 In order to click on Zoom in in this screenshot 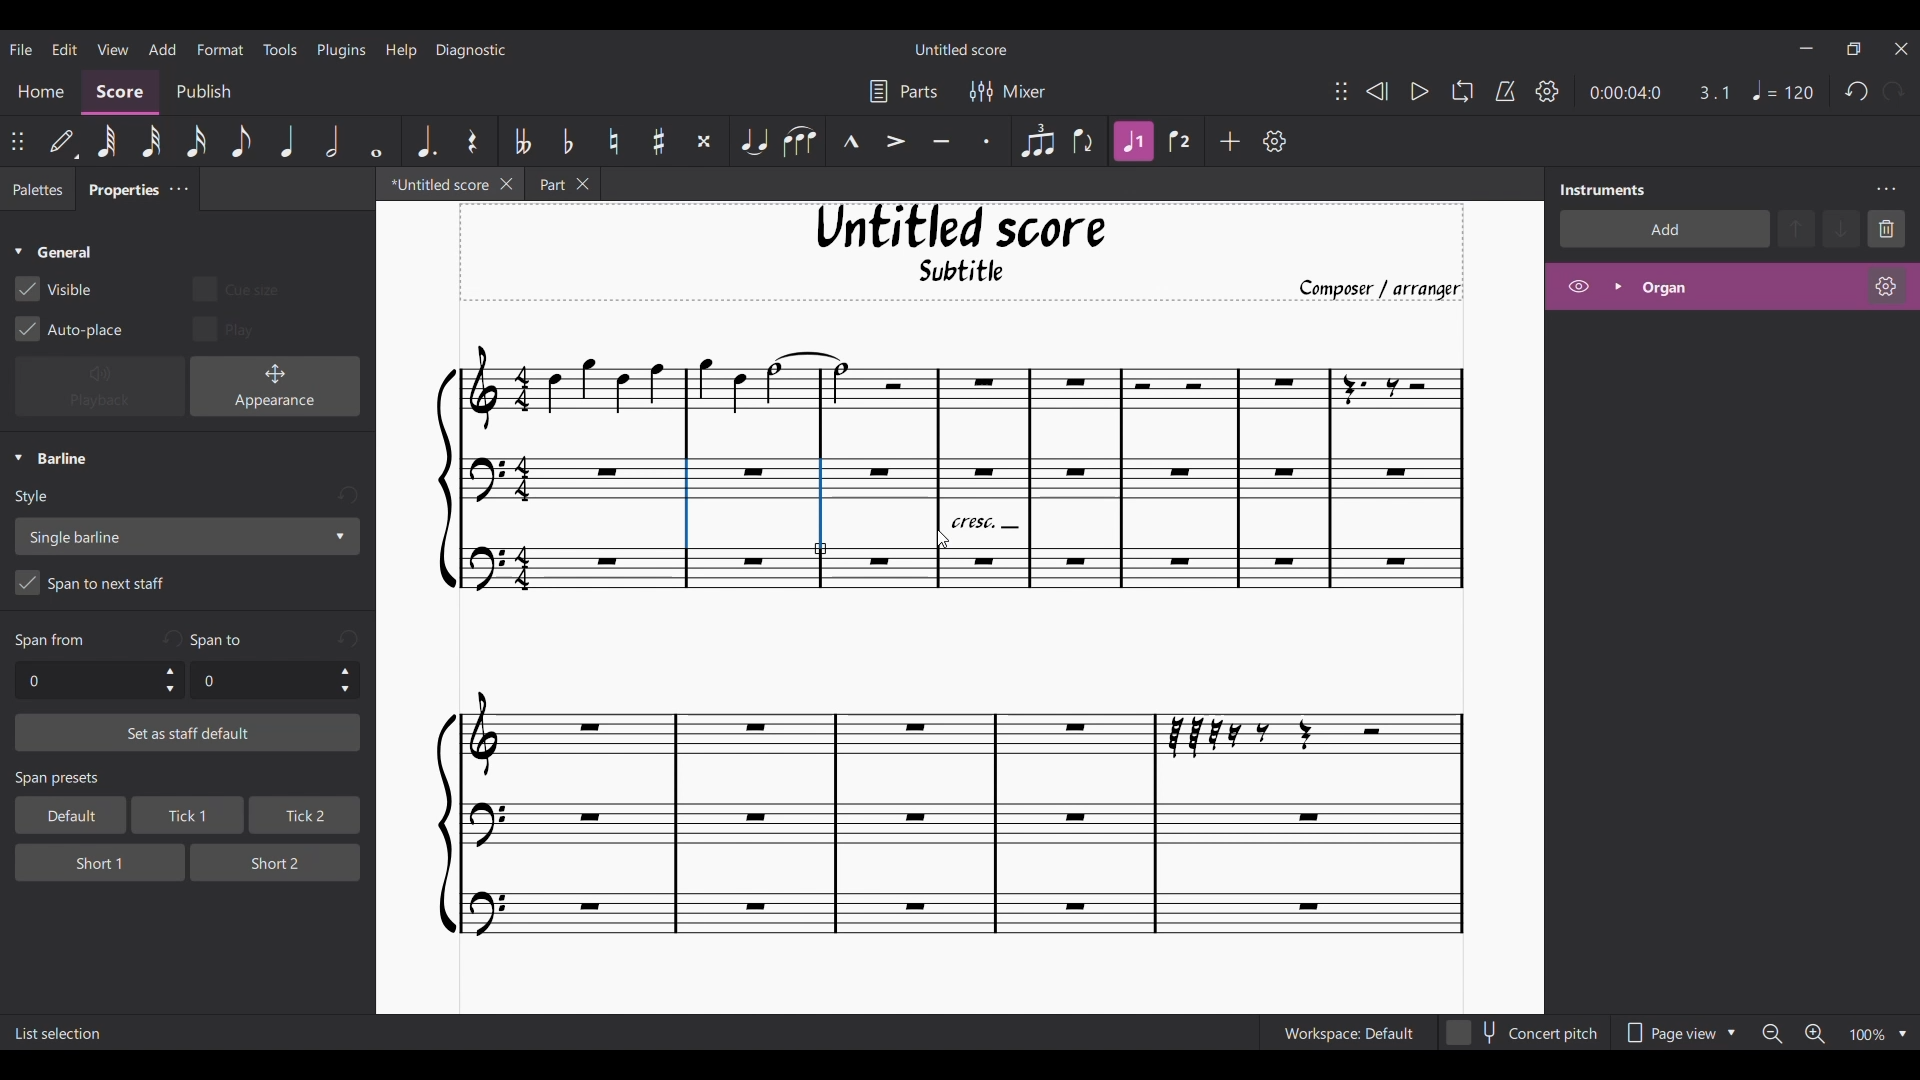, I will do `click(1814, 1035)`.